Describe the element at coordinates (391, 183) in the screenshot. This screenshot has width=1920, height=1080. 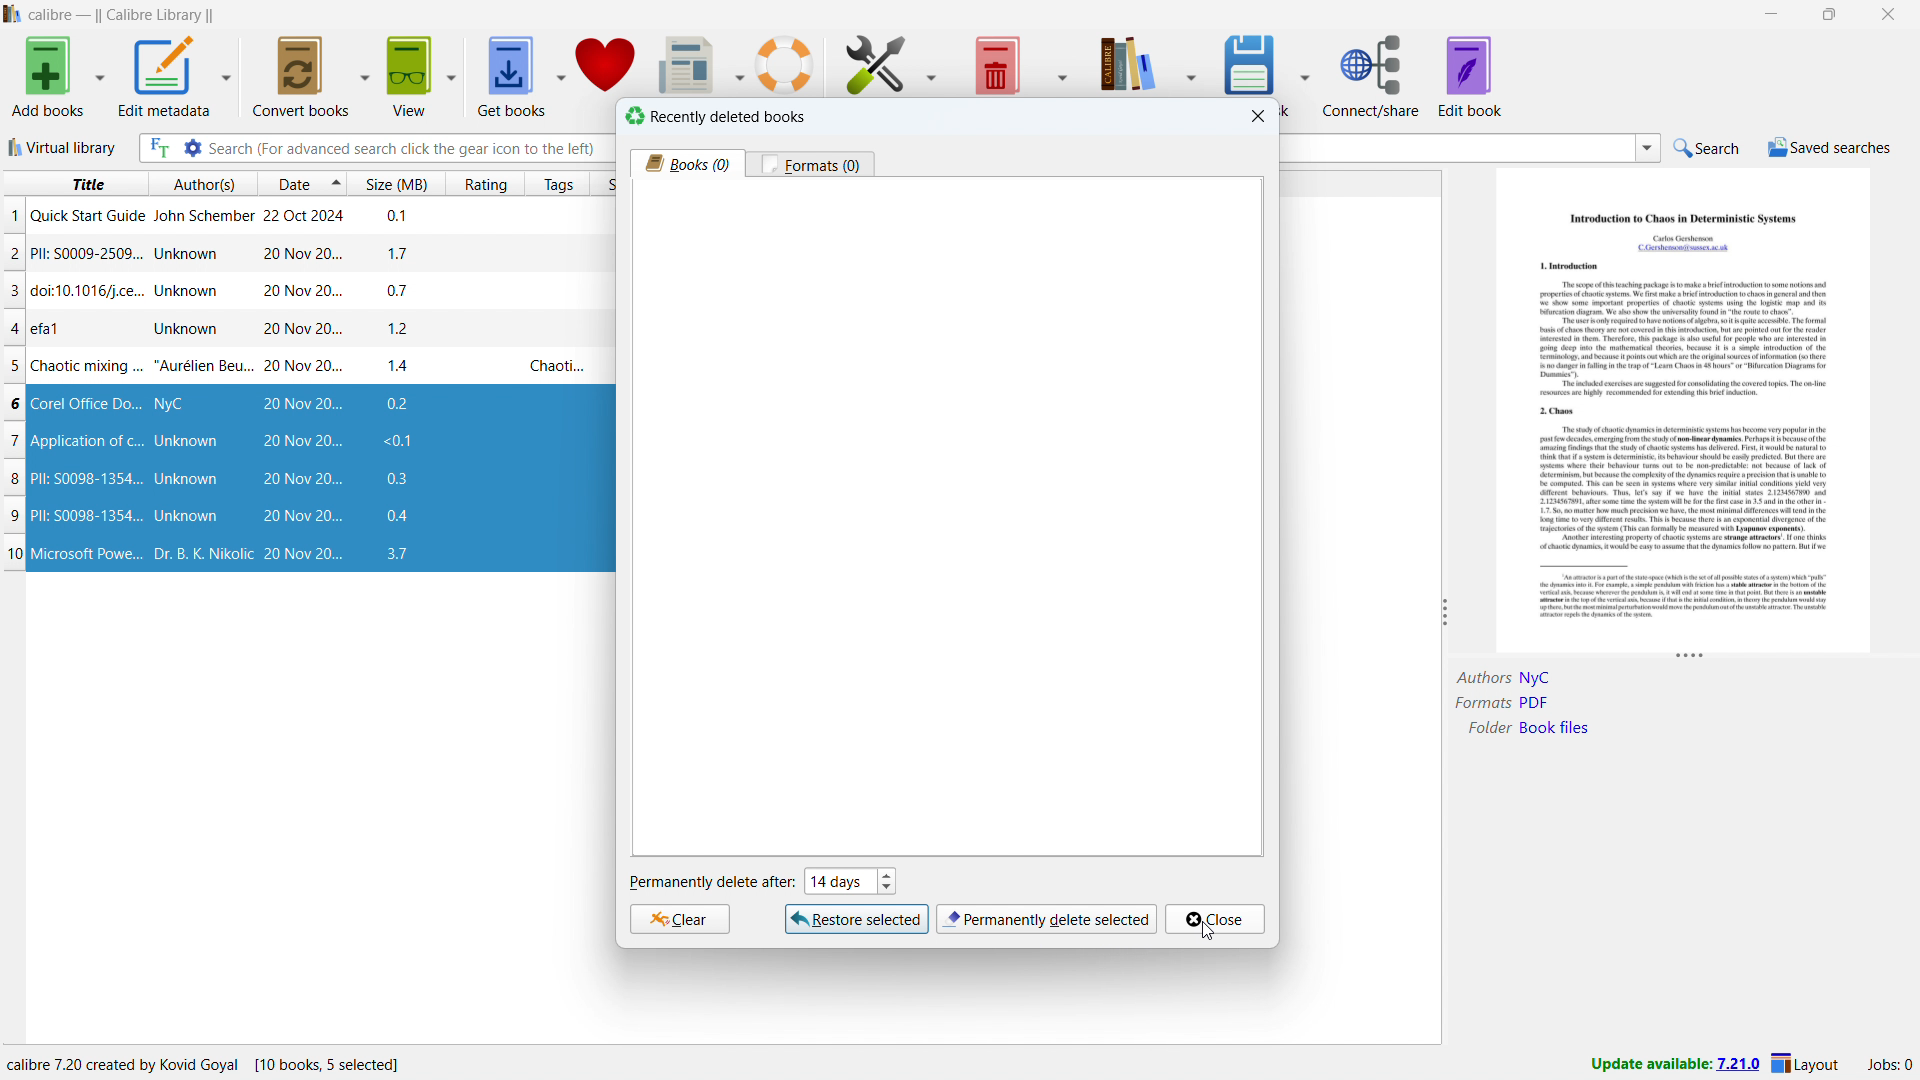
I see `sort by size` at that location.